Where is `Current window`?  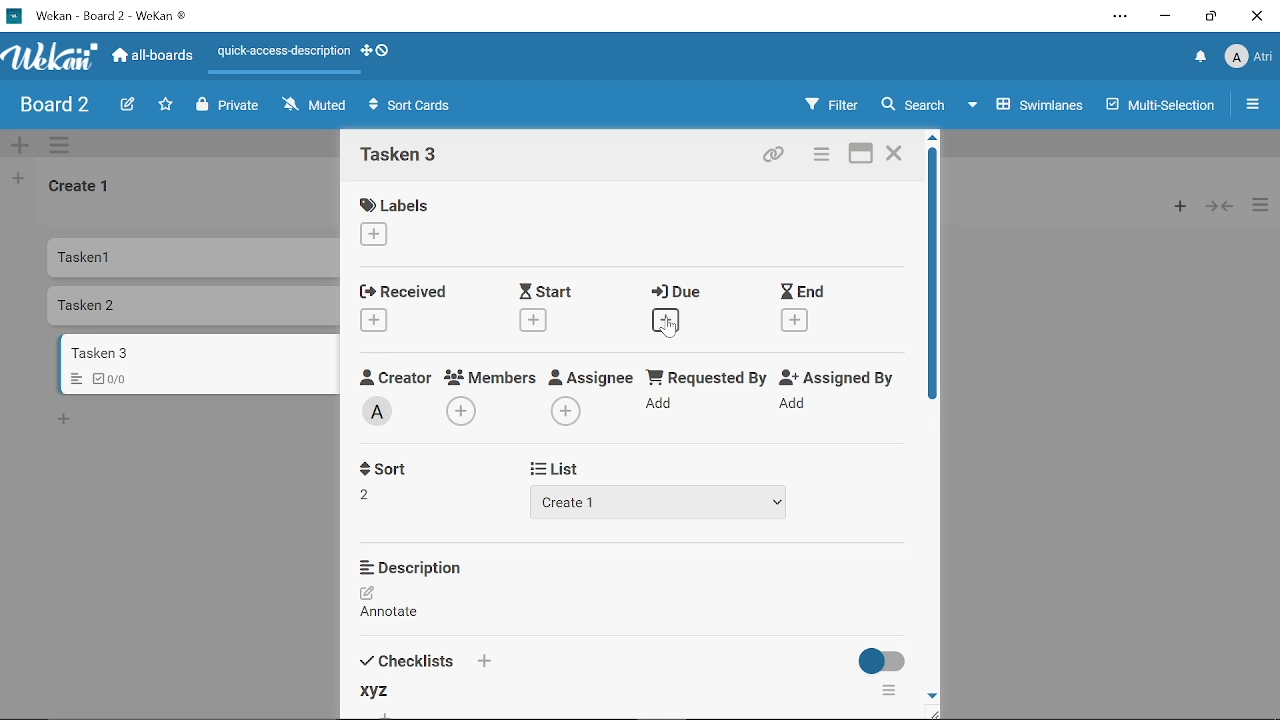
Current window is located at coordinates (102, 15).